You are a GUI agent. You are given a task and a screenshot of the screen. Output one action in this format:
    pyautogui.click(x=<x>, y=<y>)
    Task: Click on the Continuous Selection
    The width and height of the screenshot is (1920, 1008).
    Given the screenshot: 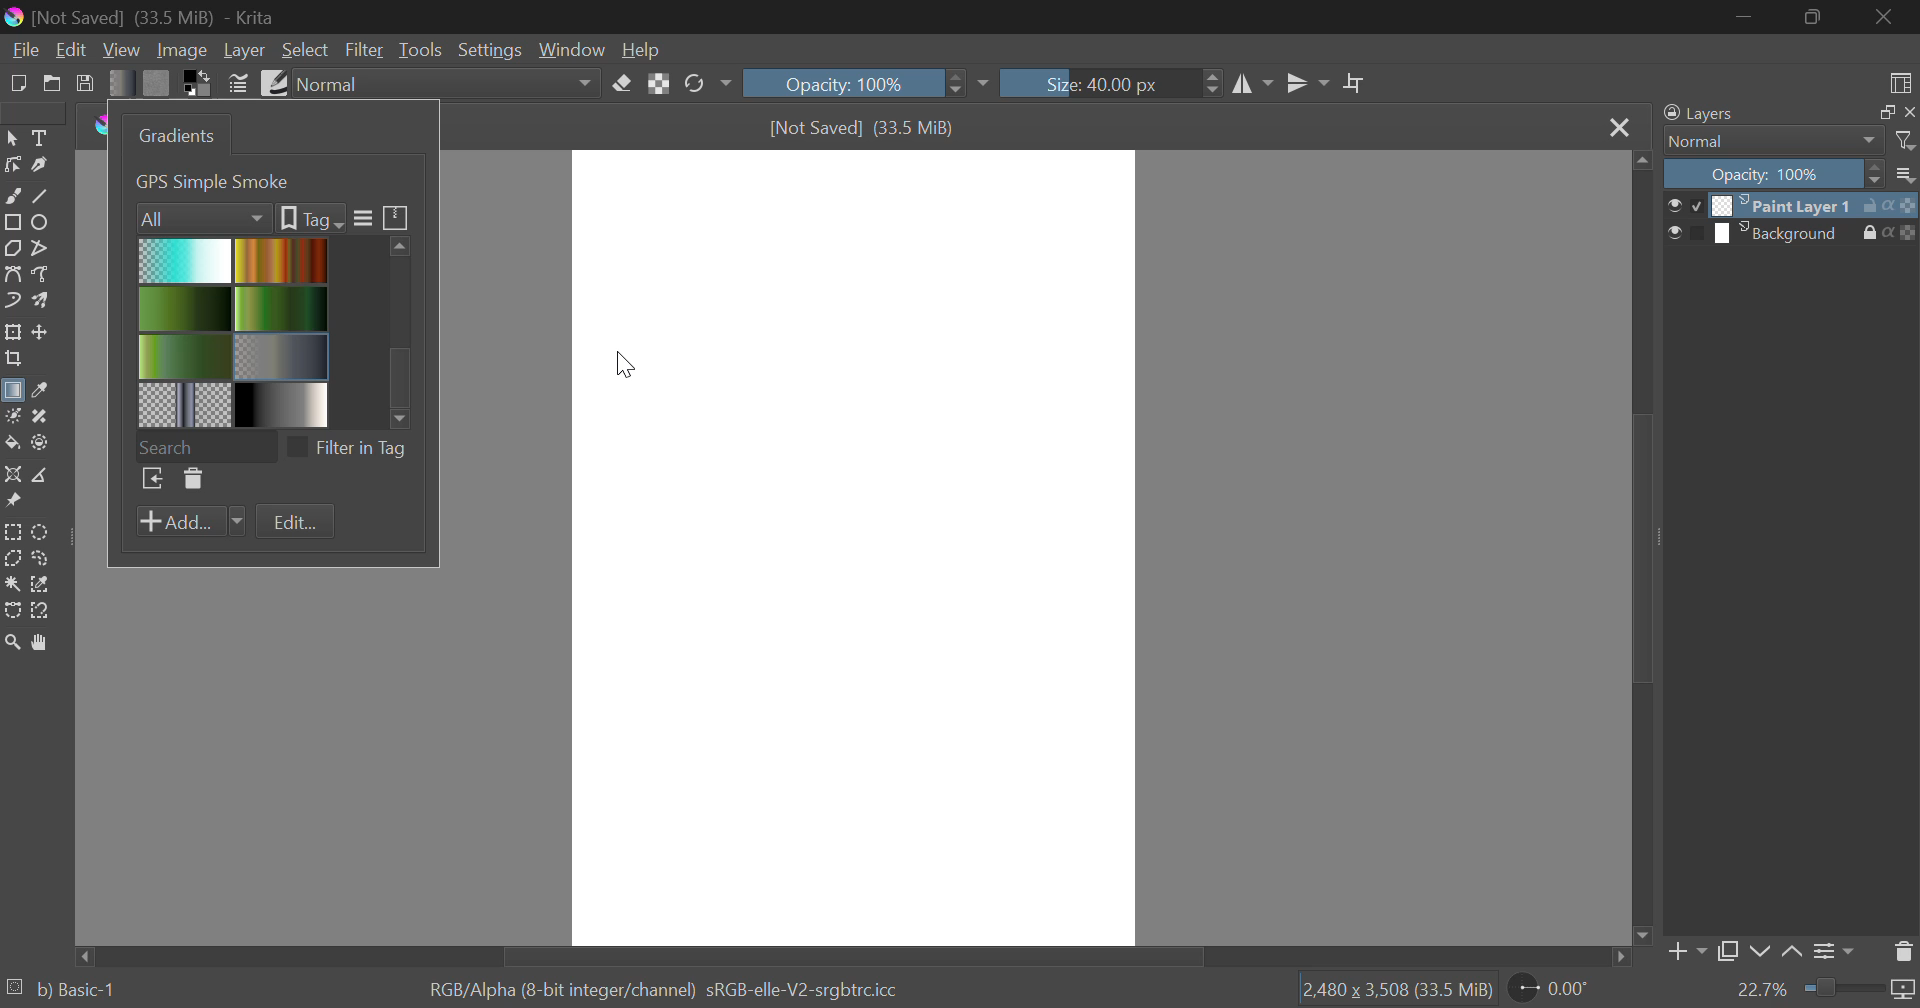 What is the action you would take?
    pyautogui.click(x=12, y=583)
    